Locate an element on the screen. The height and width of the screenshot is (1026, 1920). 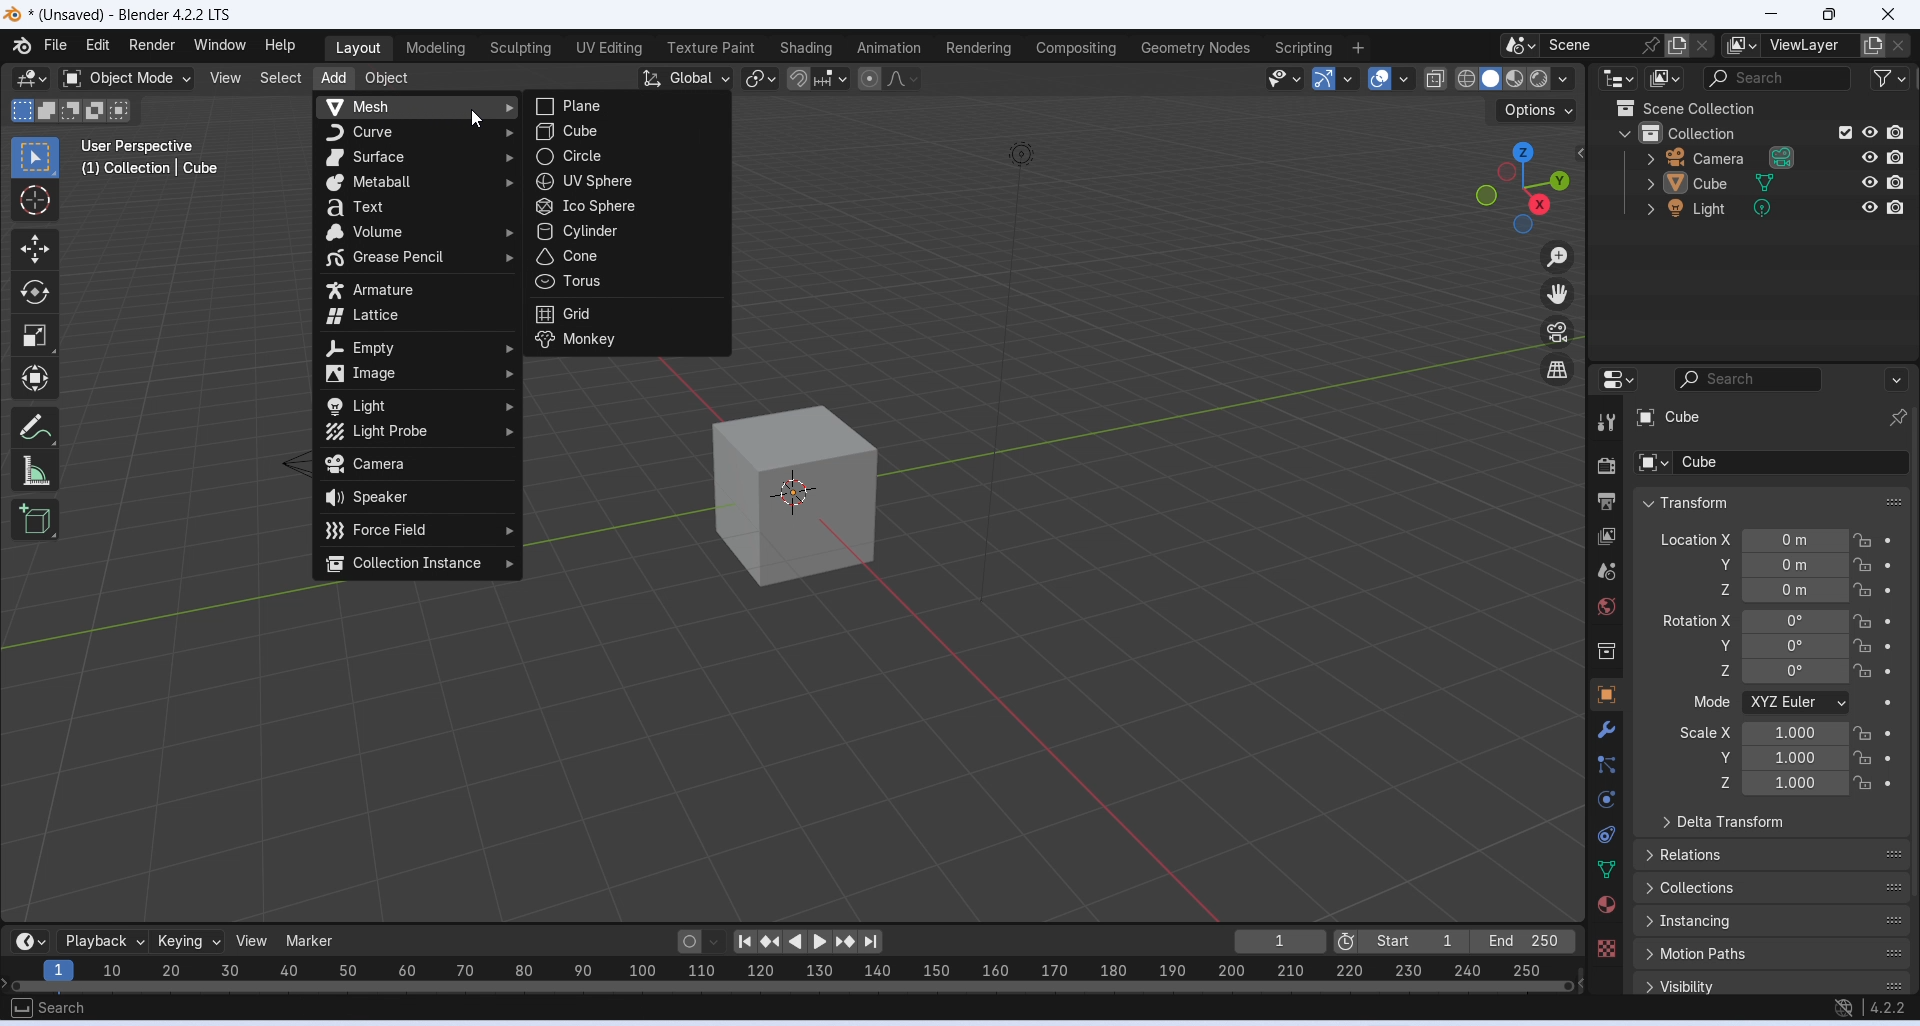
new scene is located at coordinates (1678, 46).